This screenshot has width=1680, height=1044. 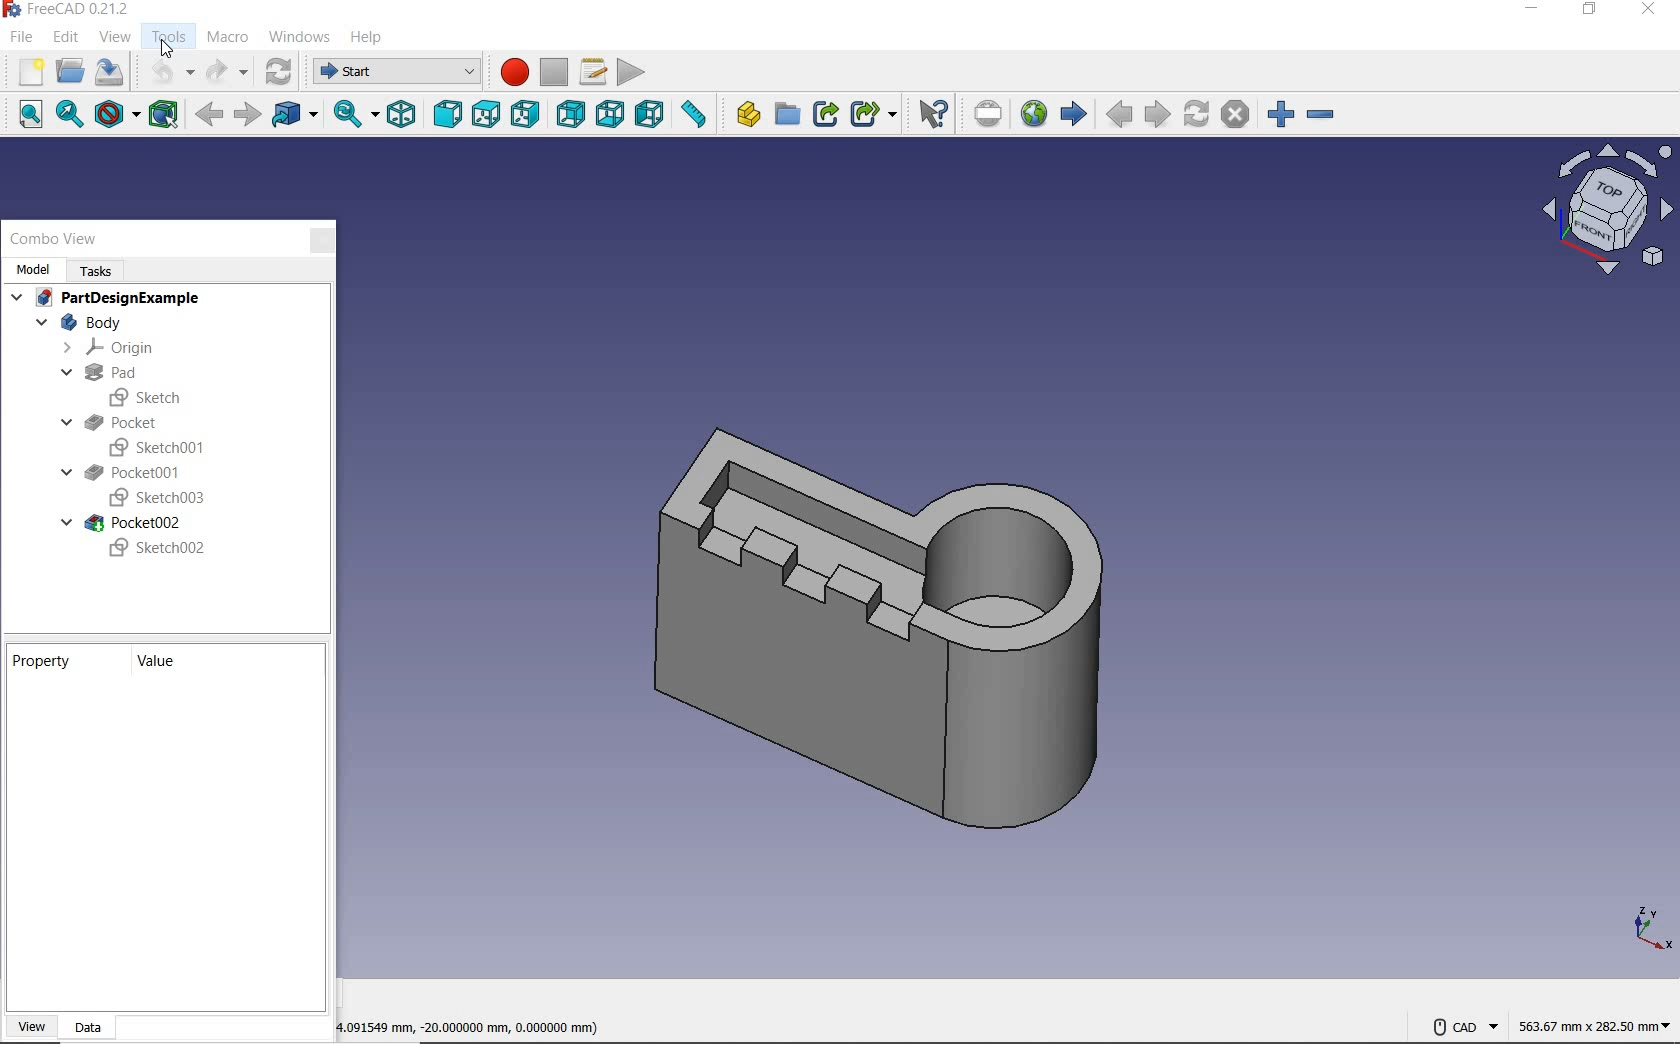 I want to click on Restore down, so click(x=1588, y=13).